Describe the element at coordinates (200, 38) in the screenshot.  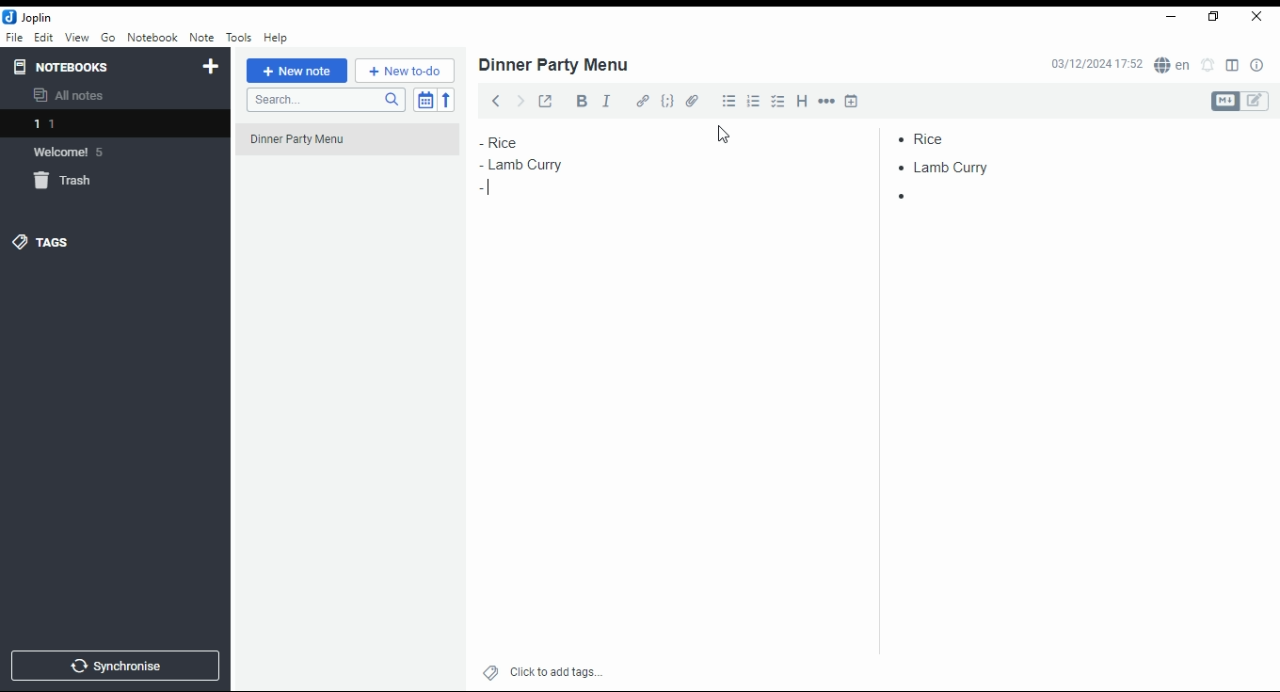
I see `note` at that location.